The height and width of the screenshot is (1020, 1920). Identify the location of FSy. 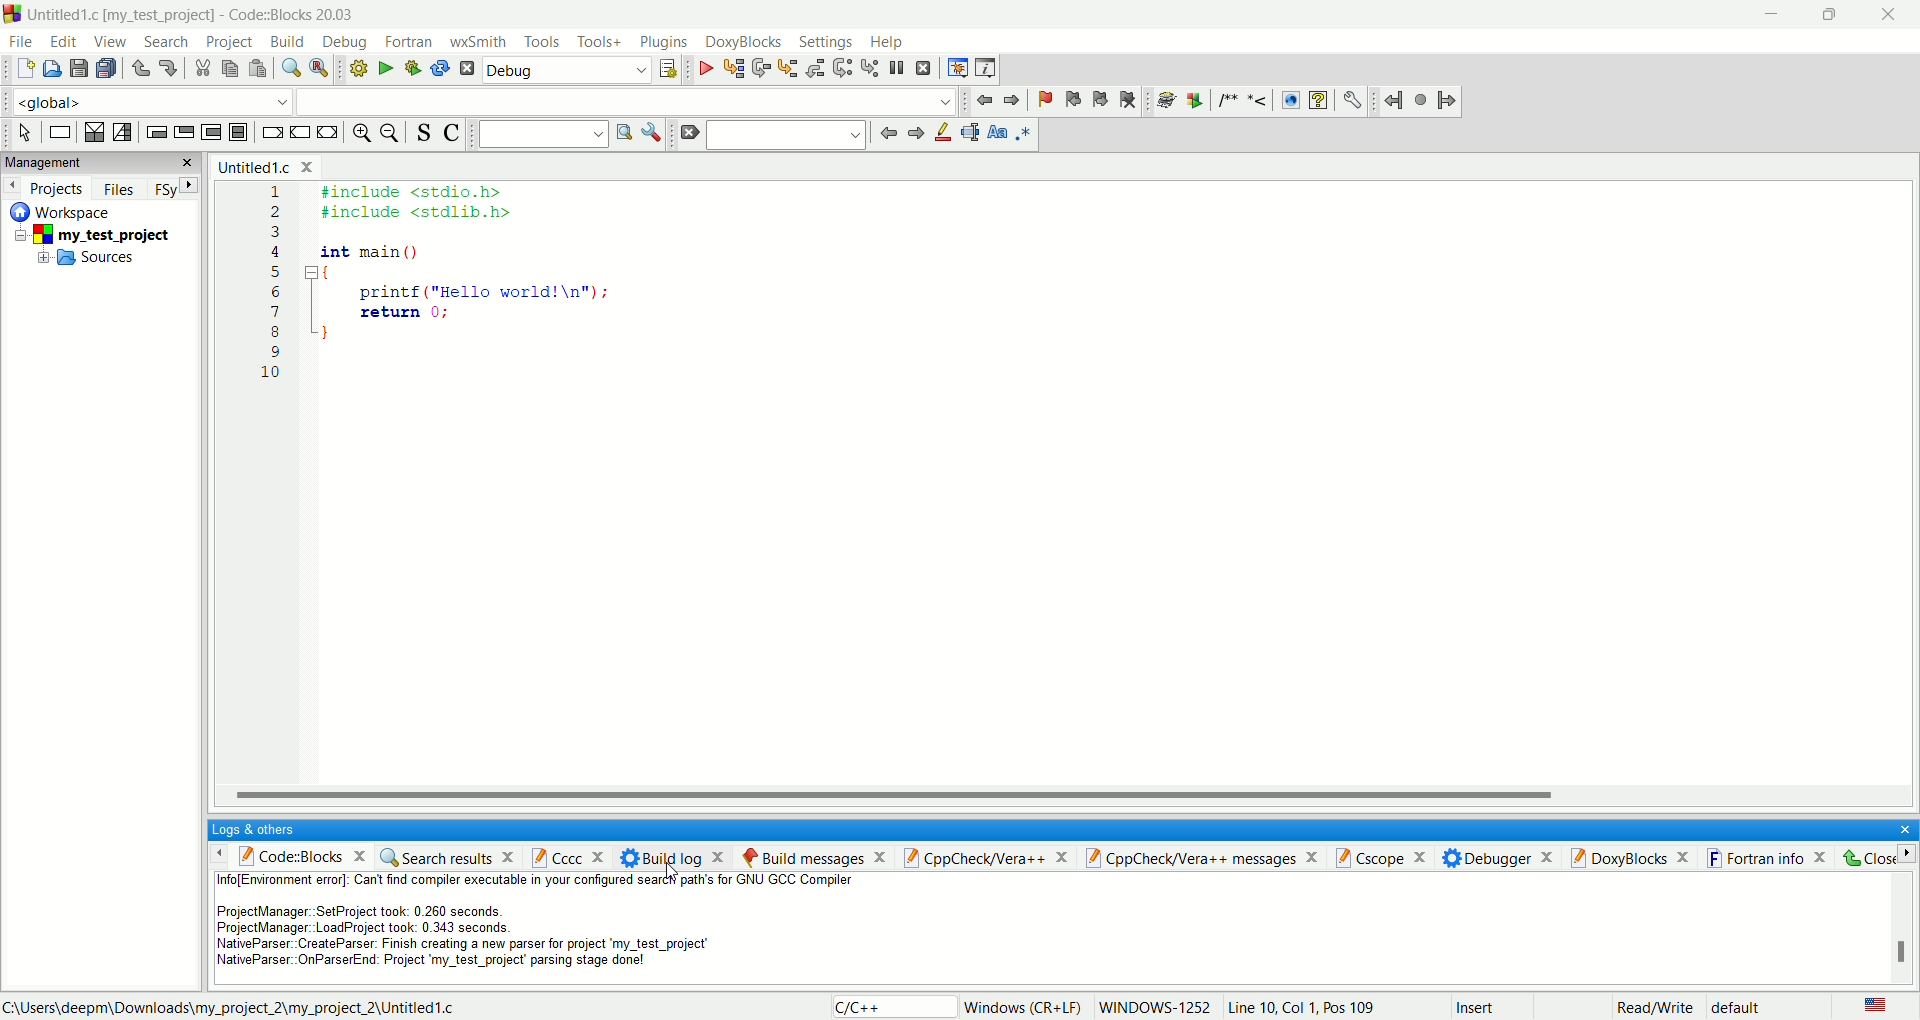
(173, 188).